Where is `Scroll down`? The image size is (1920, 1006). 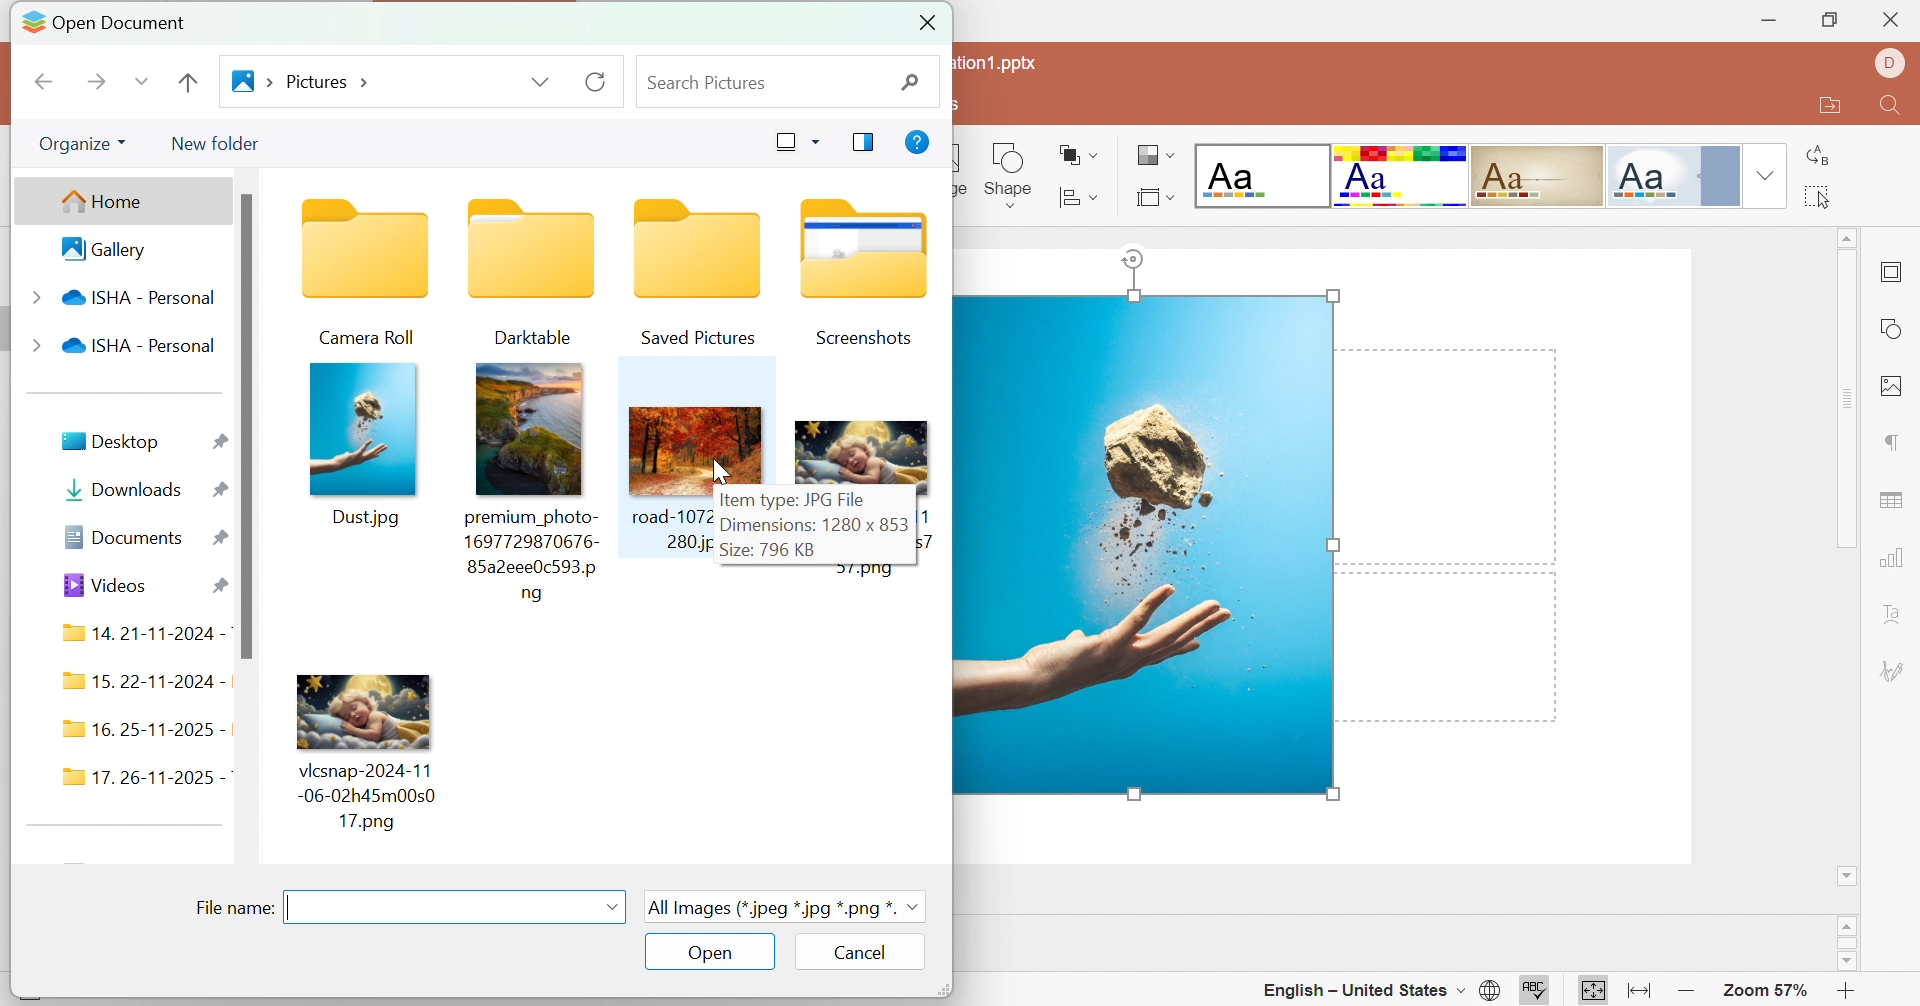 Scroll down is located at coordinates (1847, 876).